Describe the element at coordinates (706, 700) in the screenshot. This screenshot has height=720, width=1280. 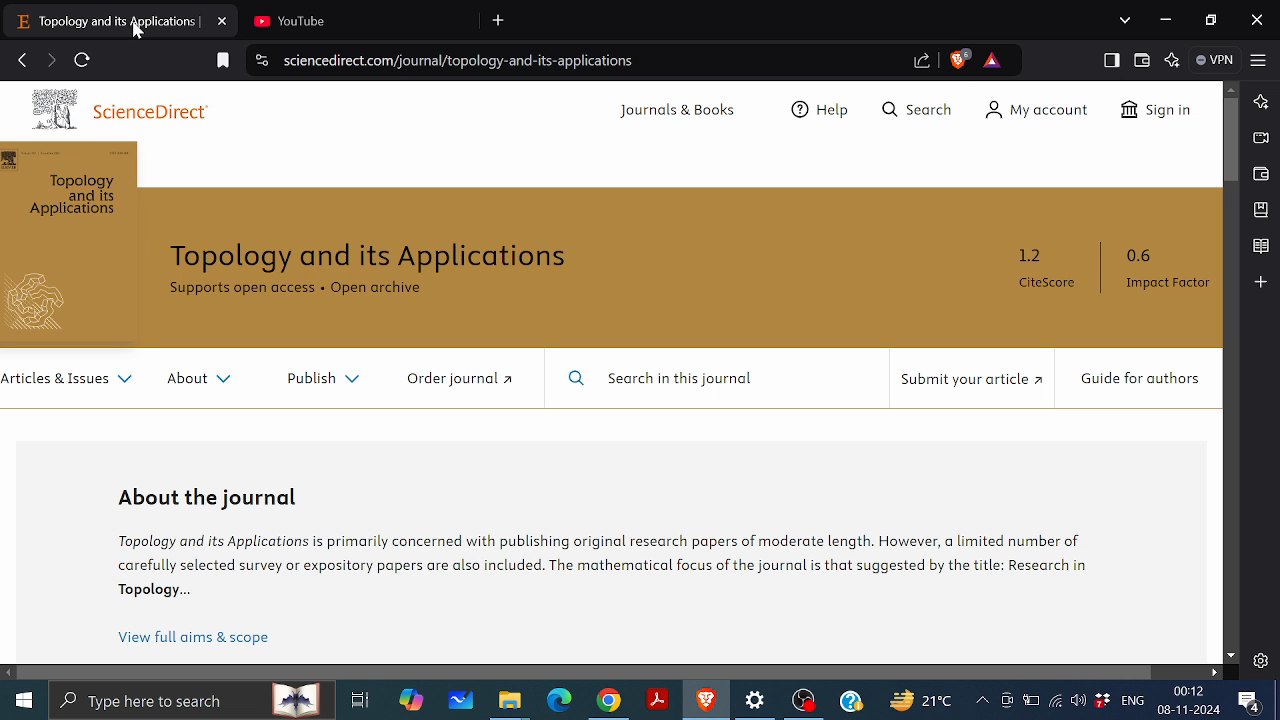
I see `Brave browser` at that location.